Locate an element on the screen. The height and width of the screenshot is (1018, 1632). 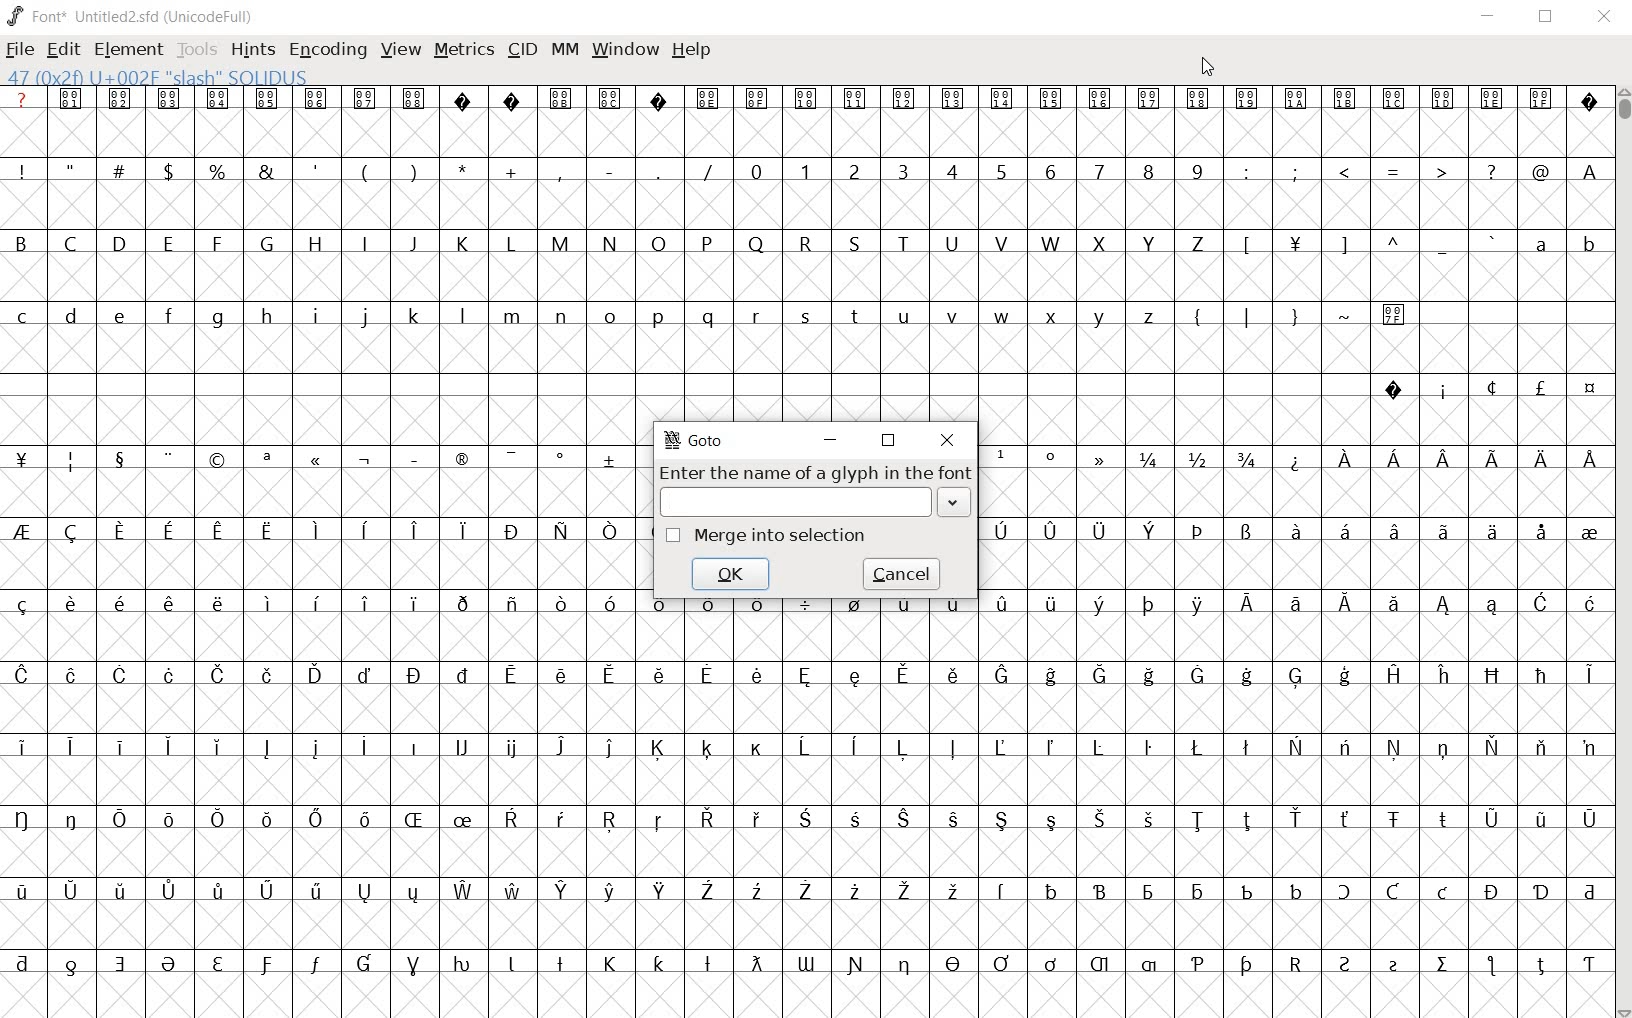
symbols is located at coordinates (324, 460).